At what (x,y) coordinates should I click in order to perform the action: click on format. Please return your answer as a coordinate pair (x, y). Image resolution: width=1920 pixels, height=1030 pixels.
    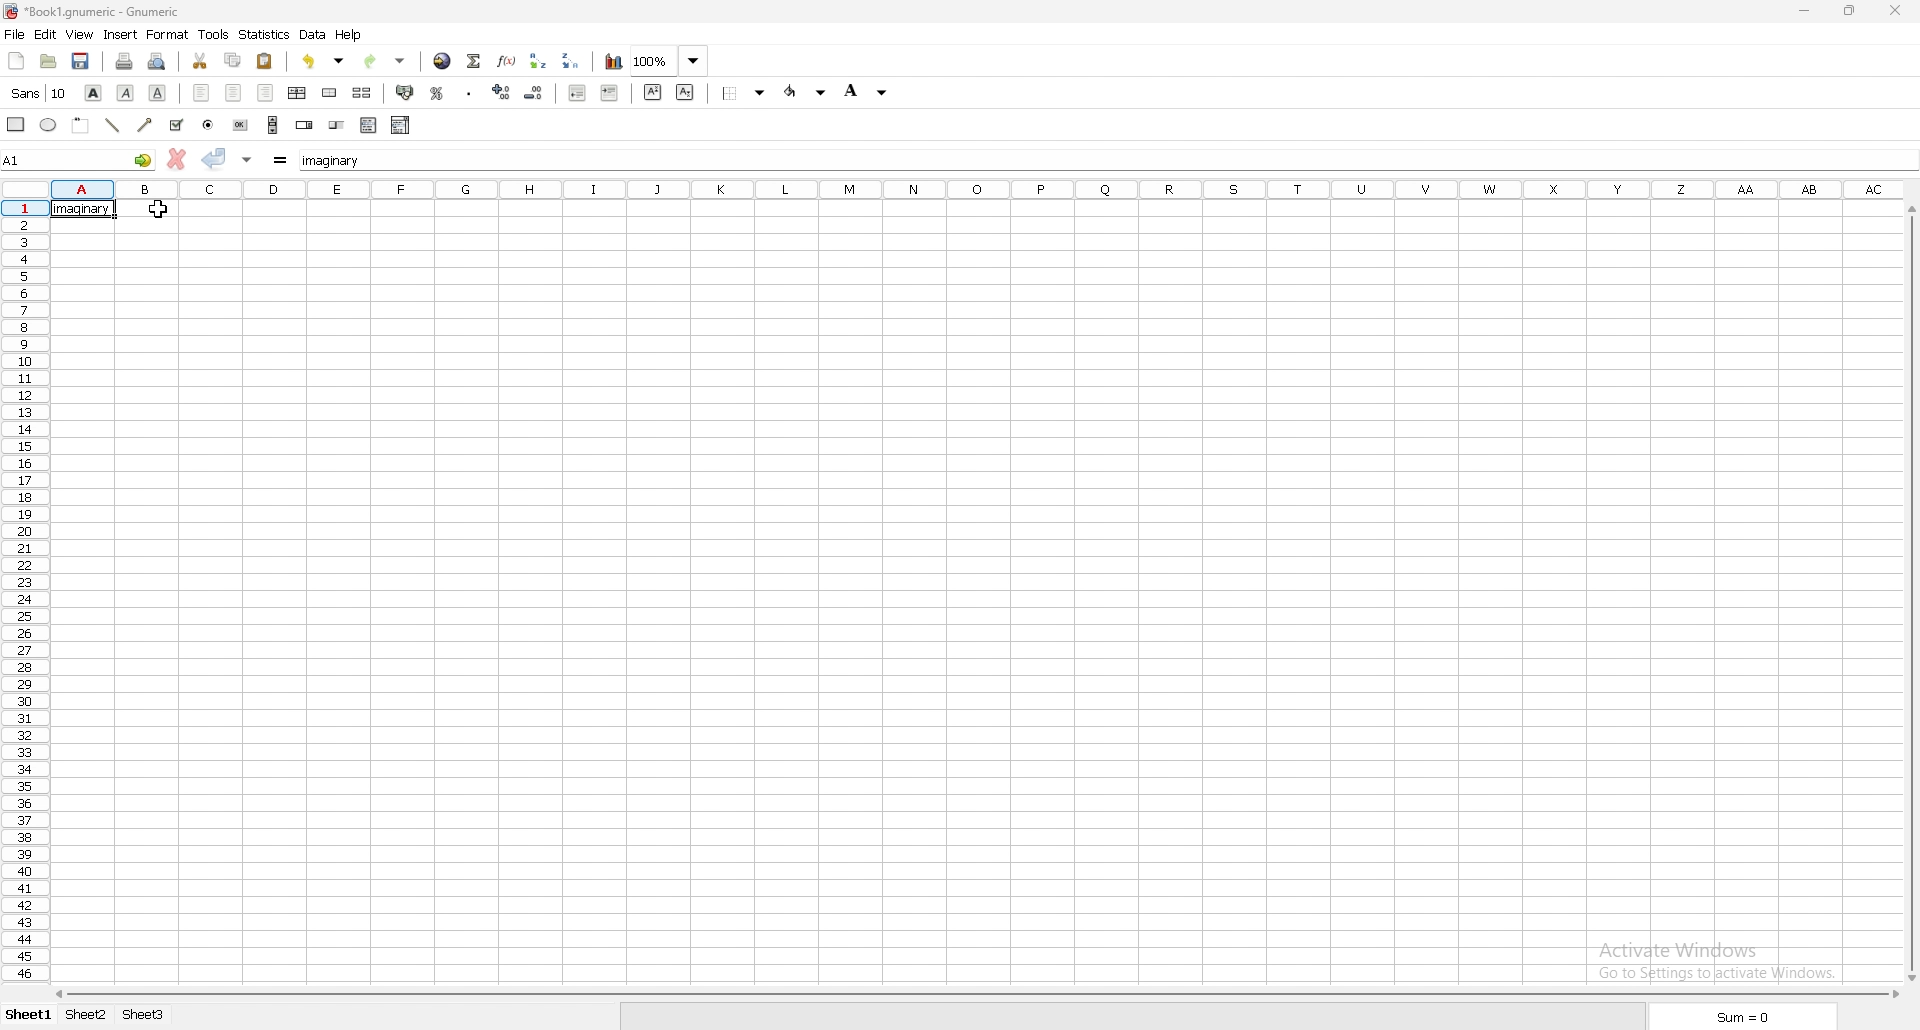
    Looking at the image, I should click on (167, 35).